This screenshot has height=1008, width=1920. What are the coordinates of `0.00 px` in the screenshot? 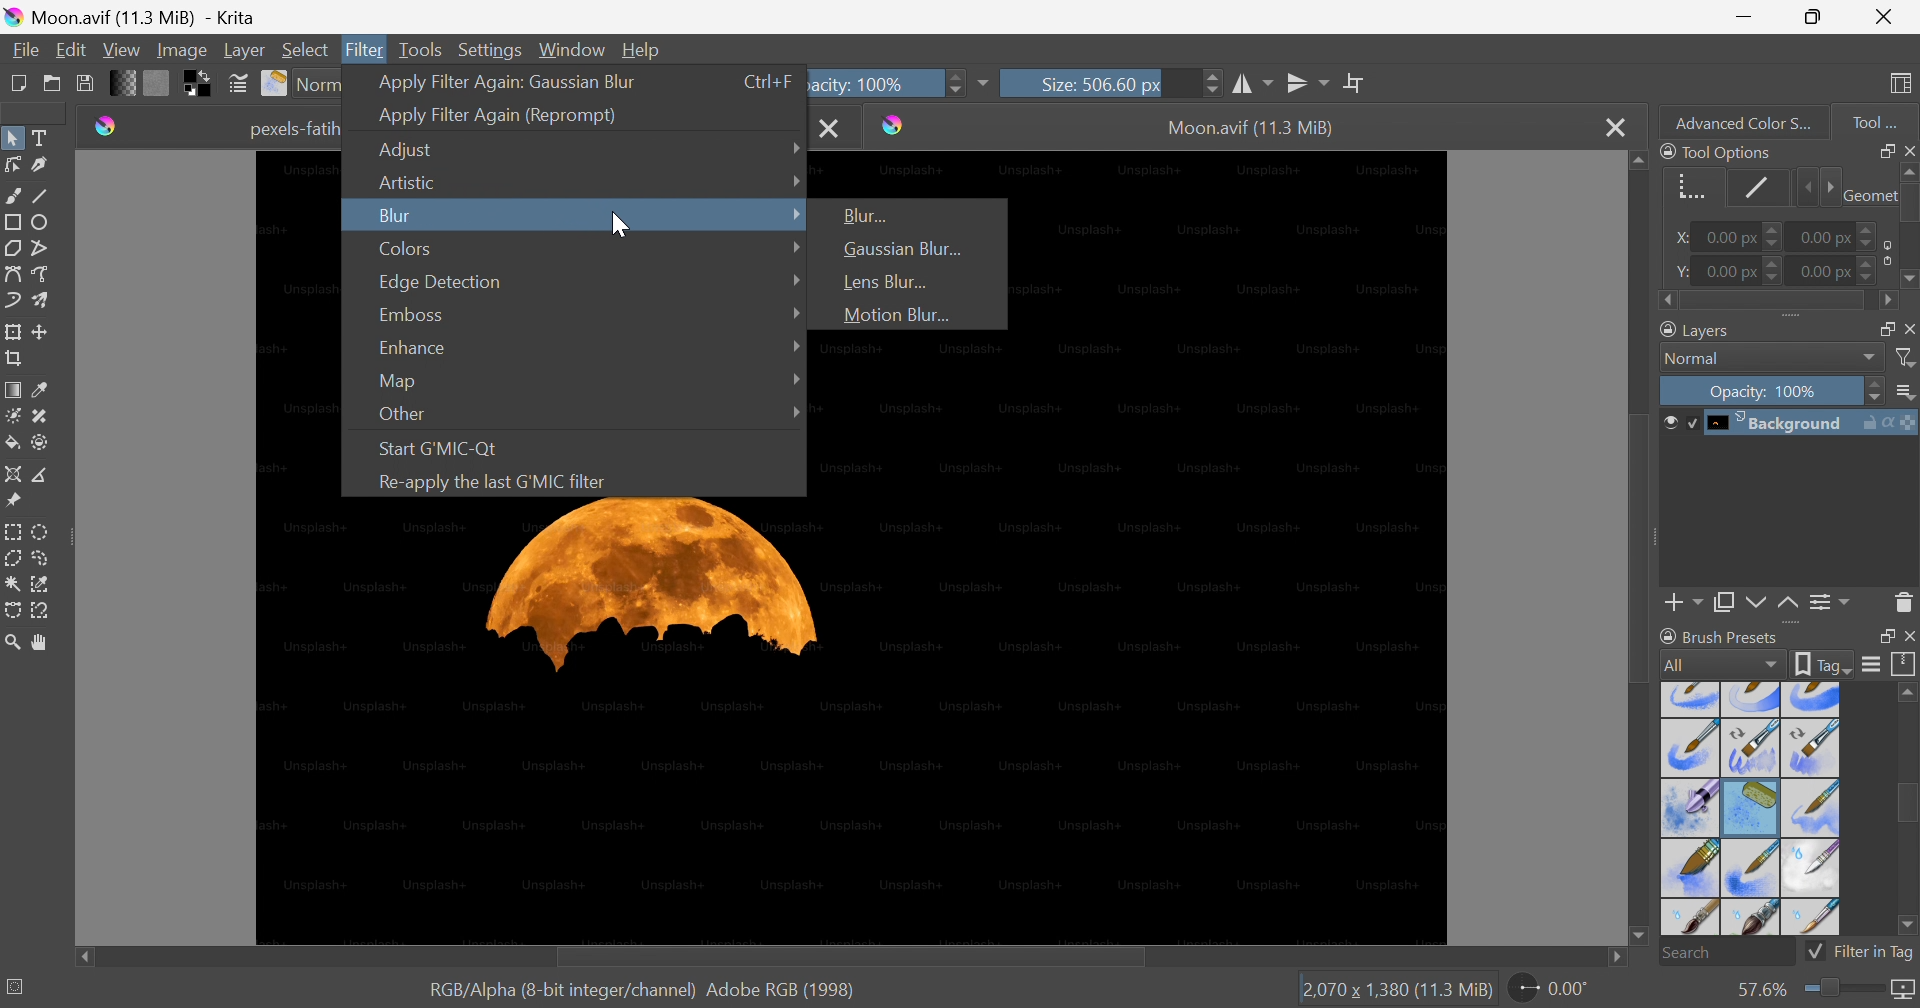 It's located at (1737, 271).